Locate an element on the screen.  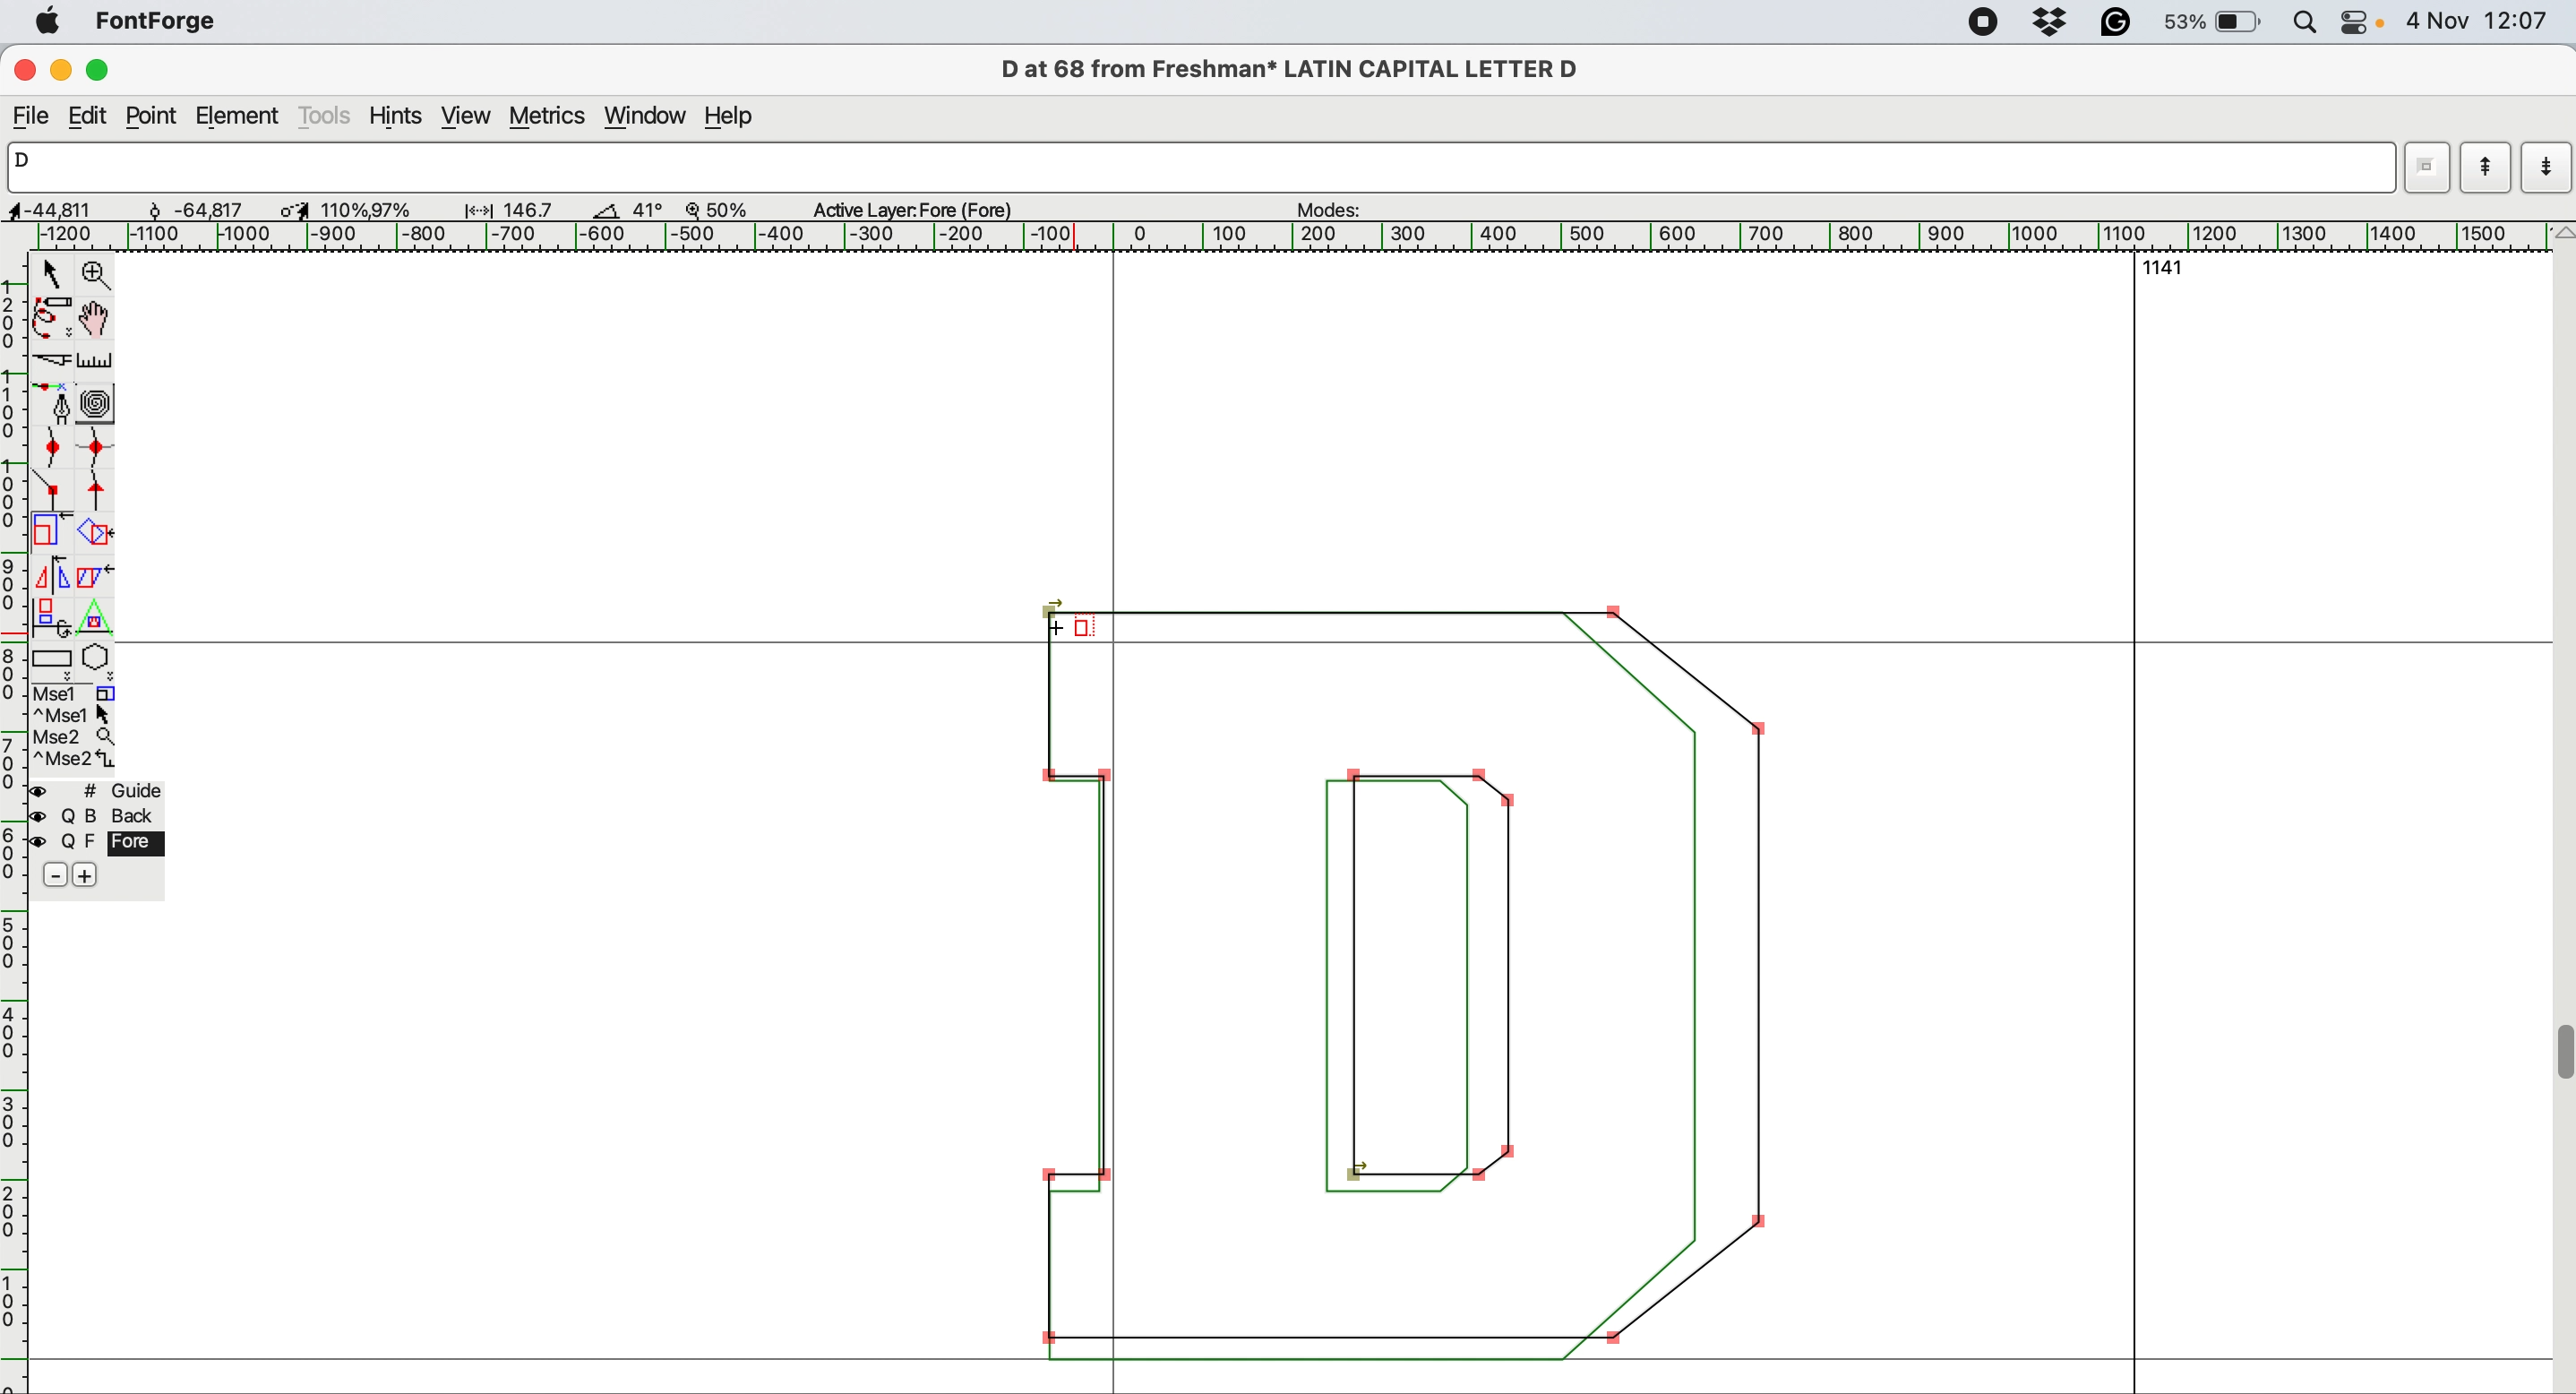
1141 is located at coordinates (2173, 268).